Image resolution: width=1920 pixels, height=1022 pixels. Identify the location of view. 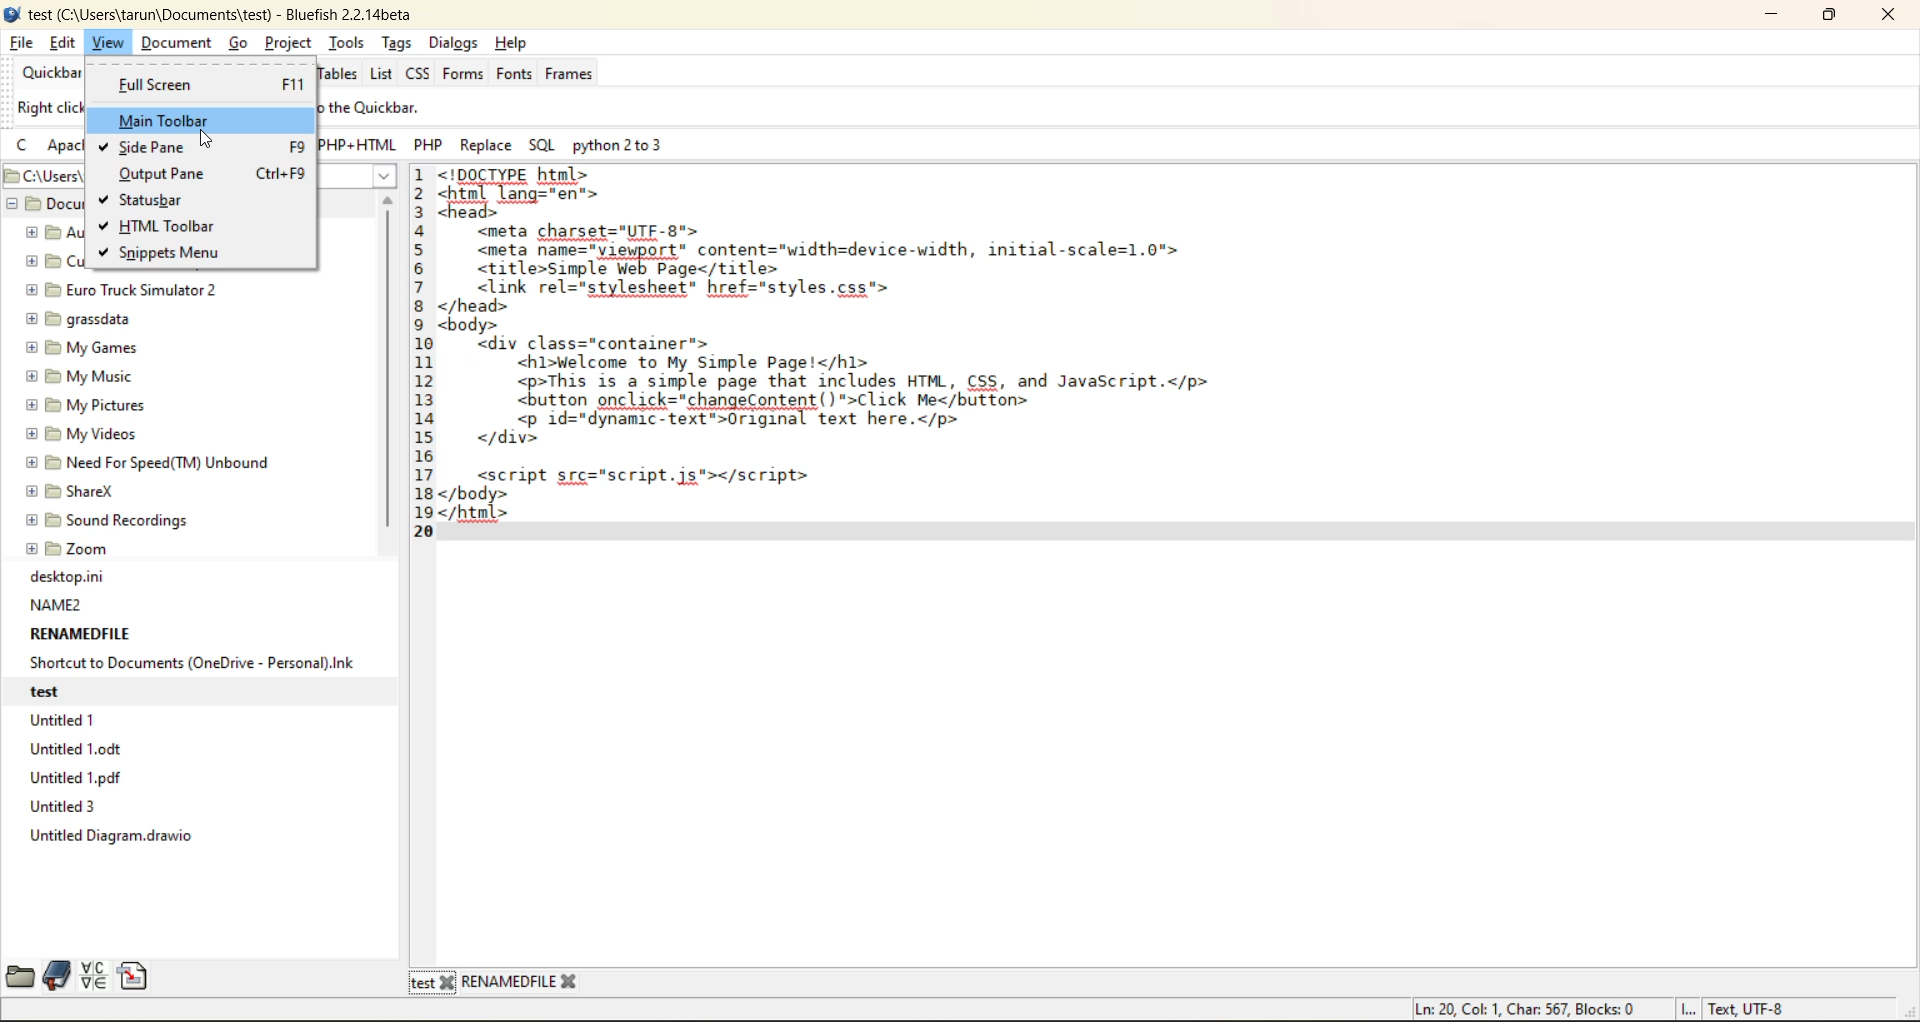
(105, 45).